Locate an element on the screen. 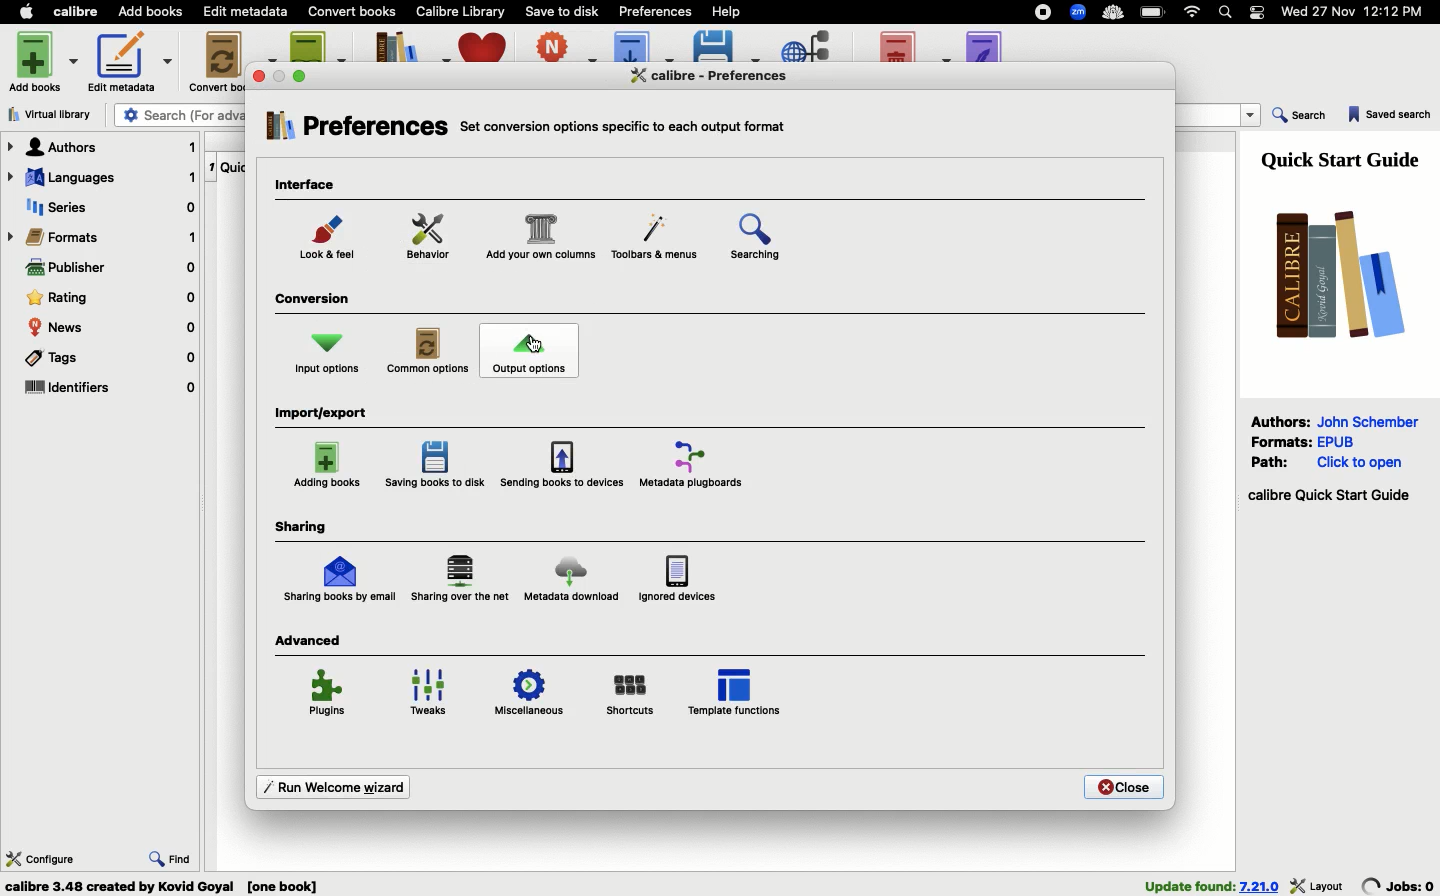 The width and height of the screenshot is (1440, 896). cursor is located at coordinates (538, 346).